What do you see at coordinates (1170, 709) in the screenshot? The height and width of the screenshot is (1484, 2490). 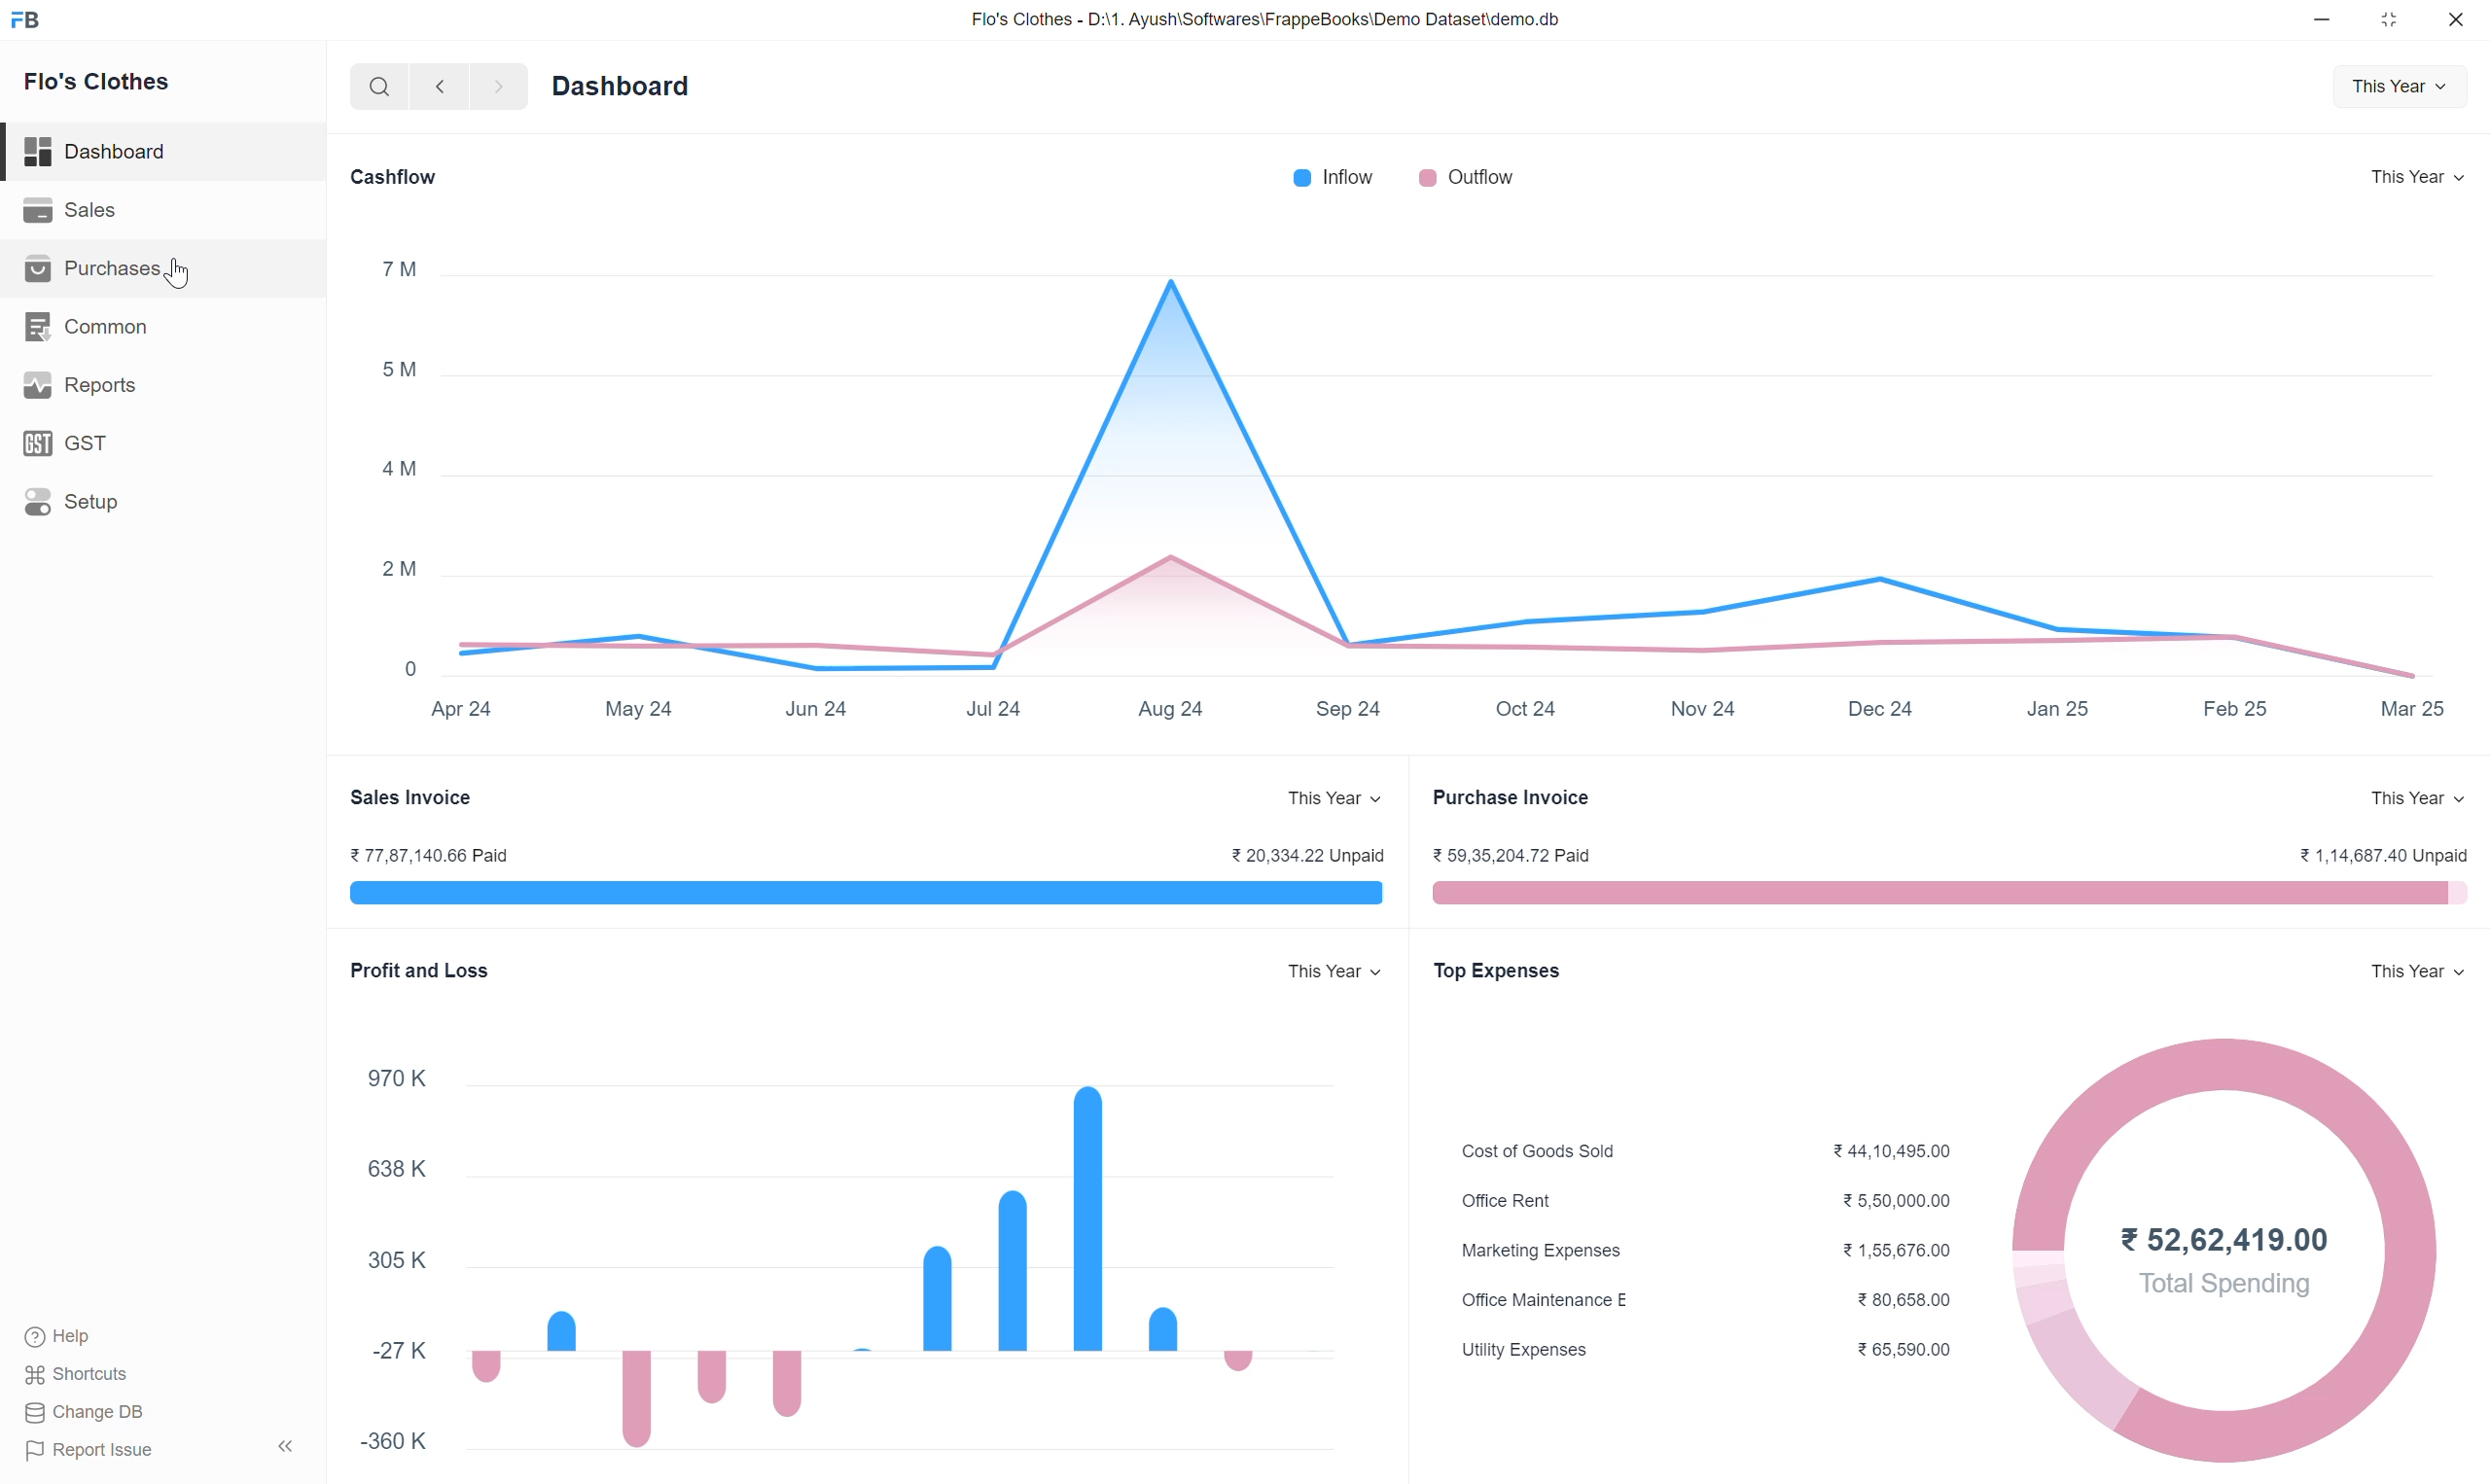 I see `aug 24` at bounding box center [1170, 709].